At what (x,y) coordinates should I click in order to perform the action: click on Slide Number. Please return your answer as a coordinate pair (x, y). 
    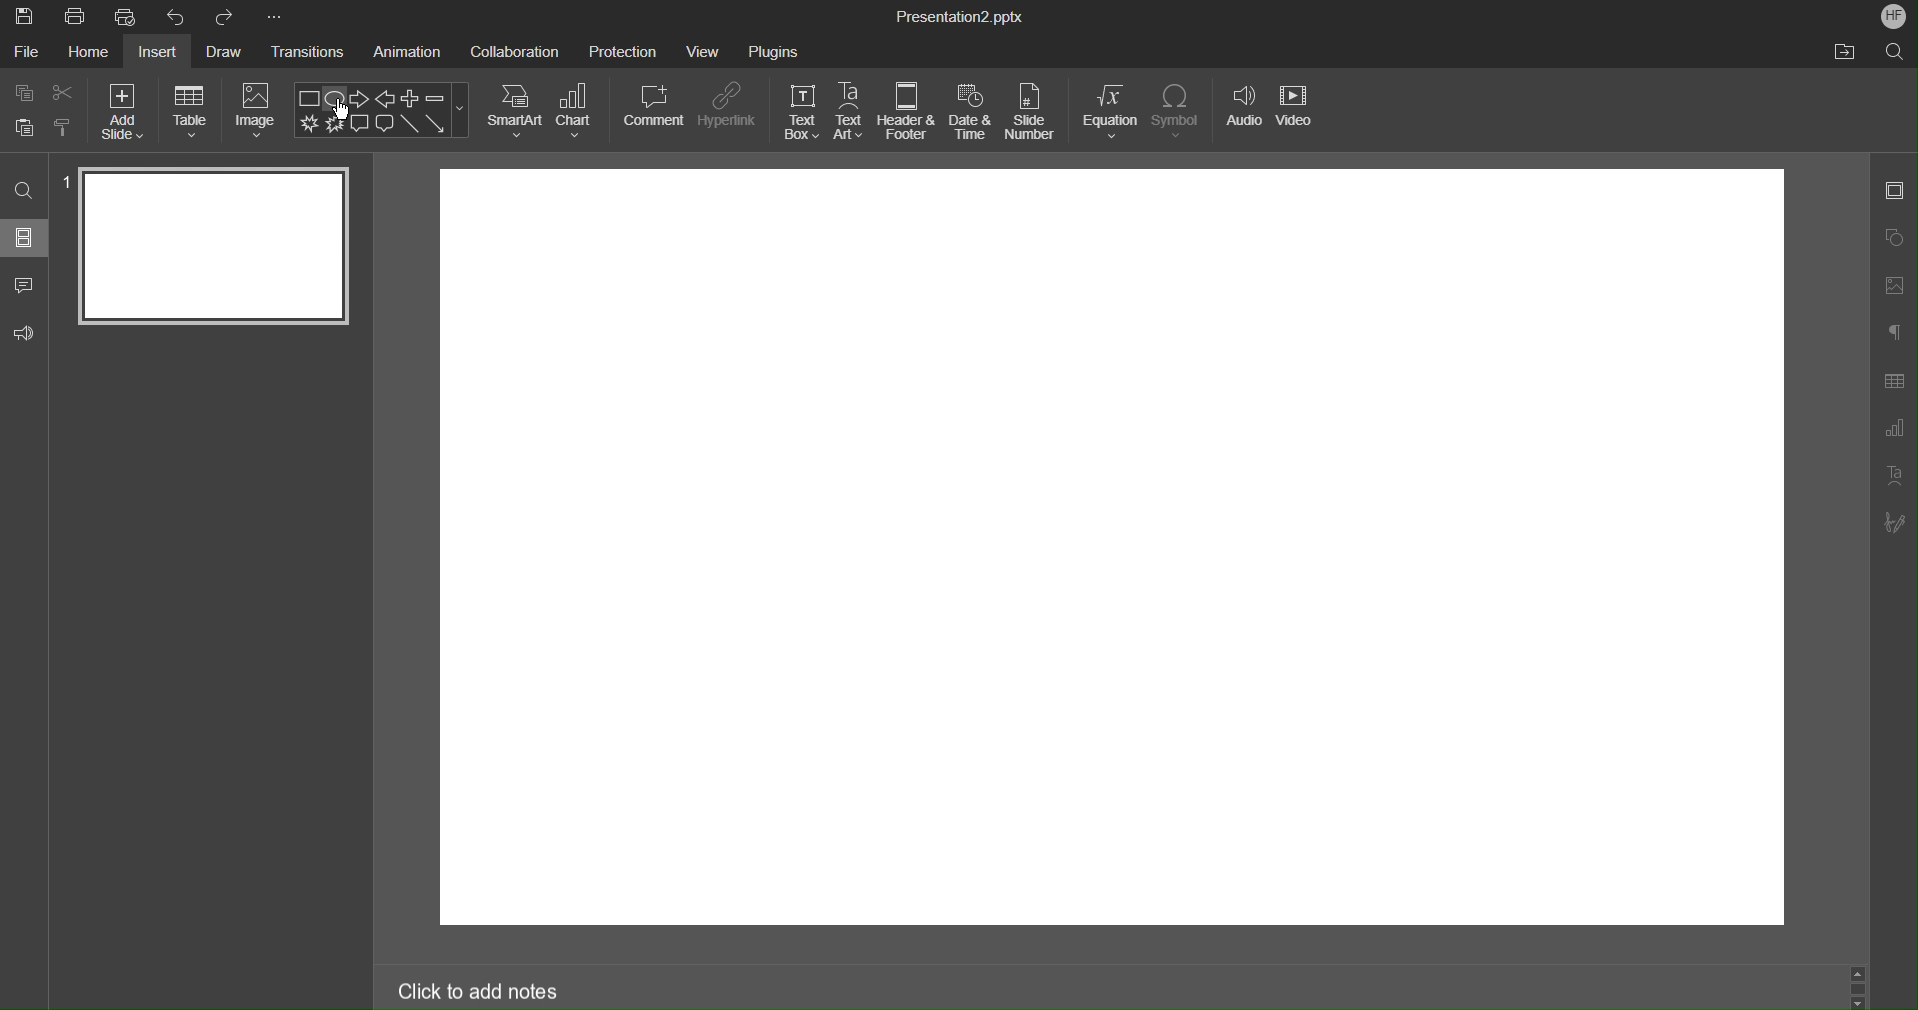
    Looking at the image, I should click on (1034, 113).